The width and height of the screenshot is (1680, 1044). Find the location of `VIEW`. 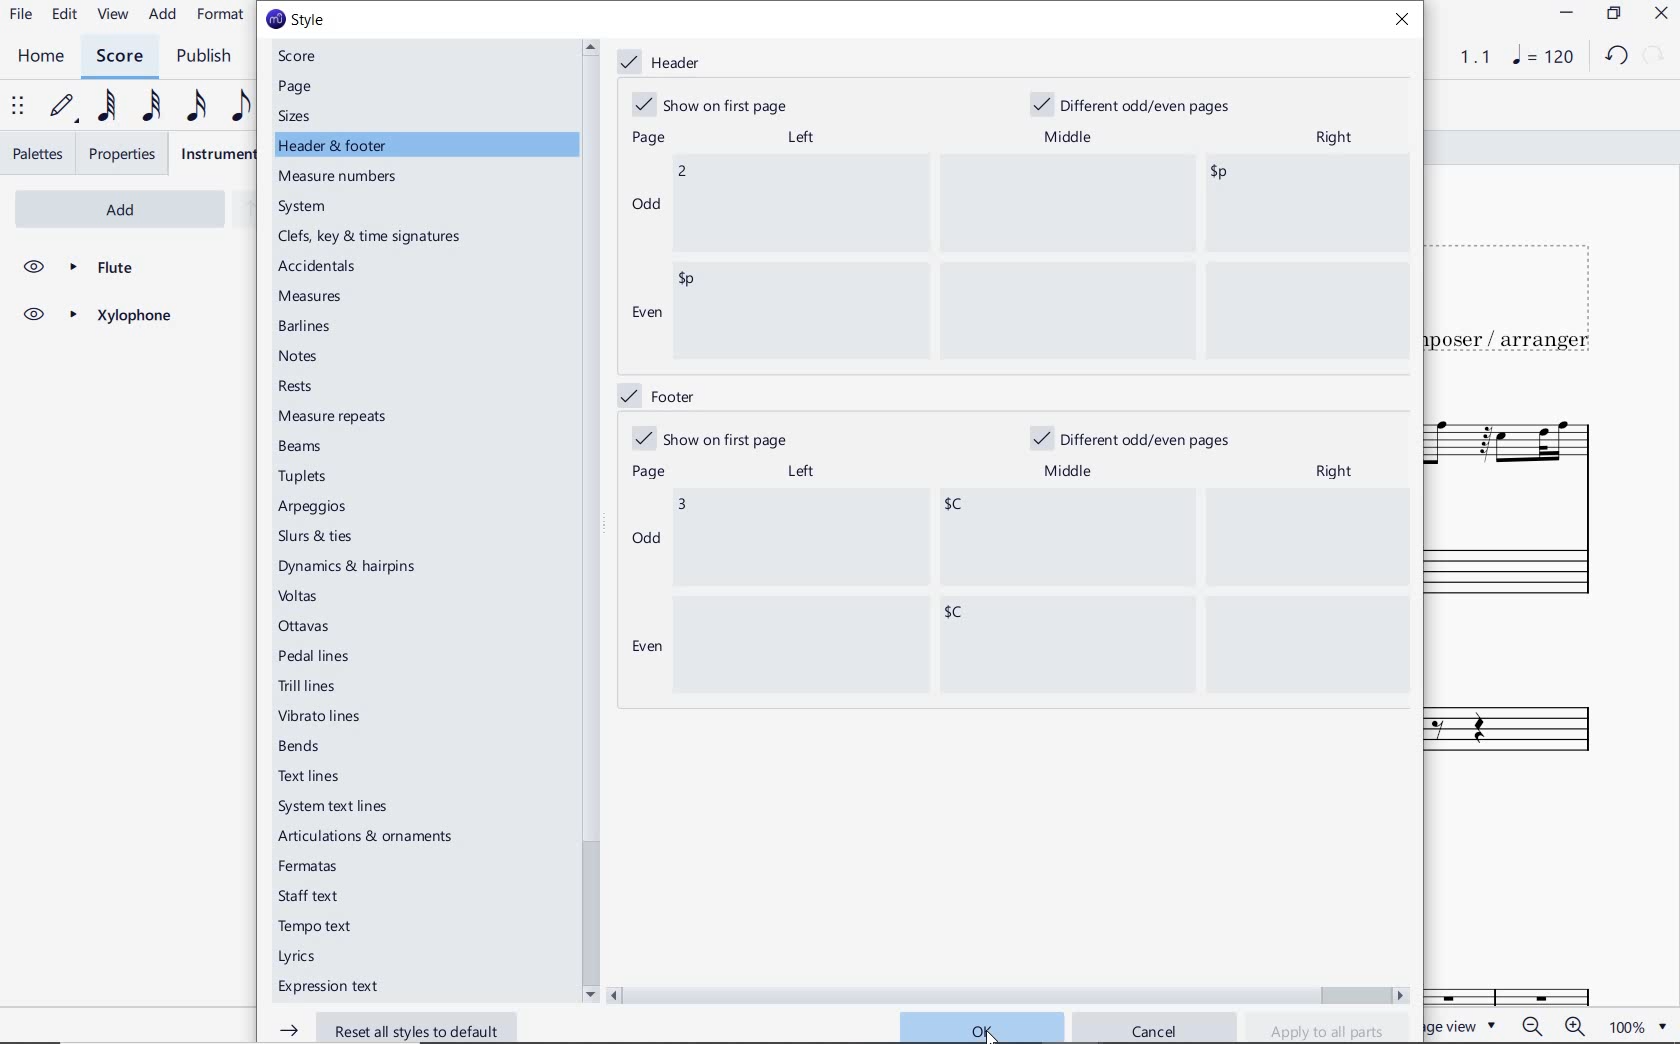

VIEW is located at coordinates (114, 15).